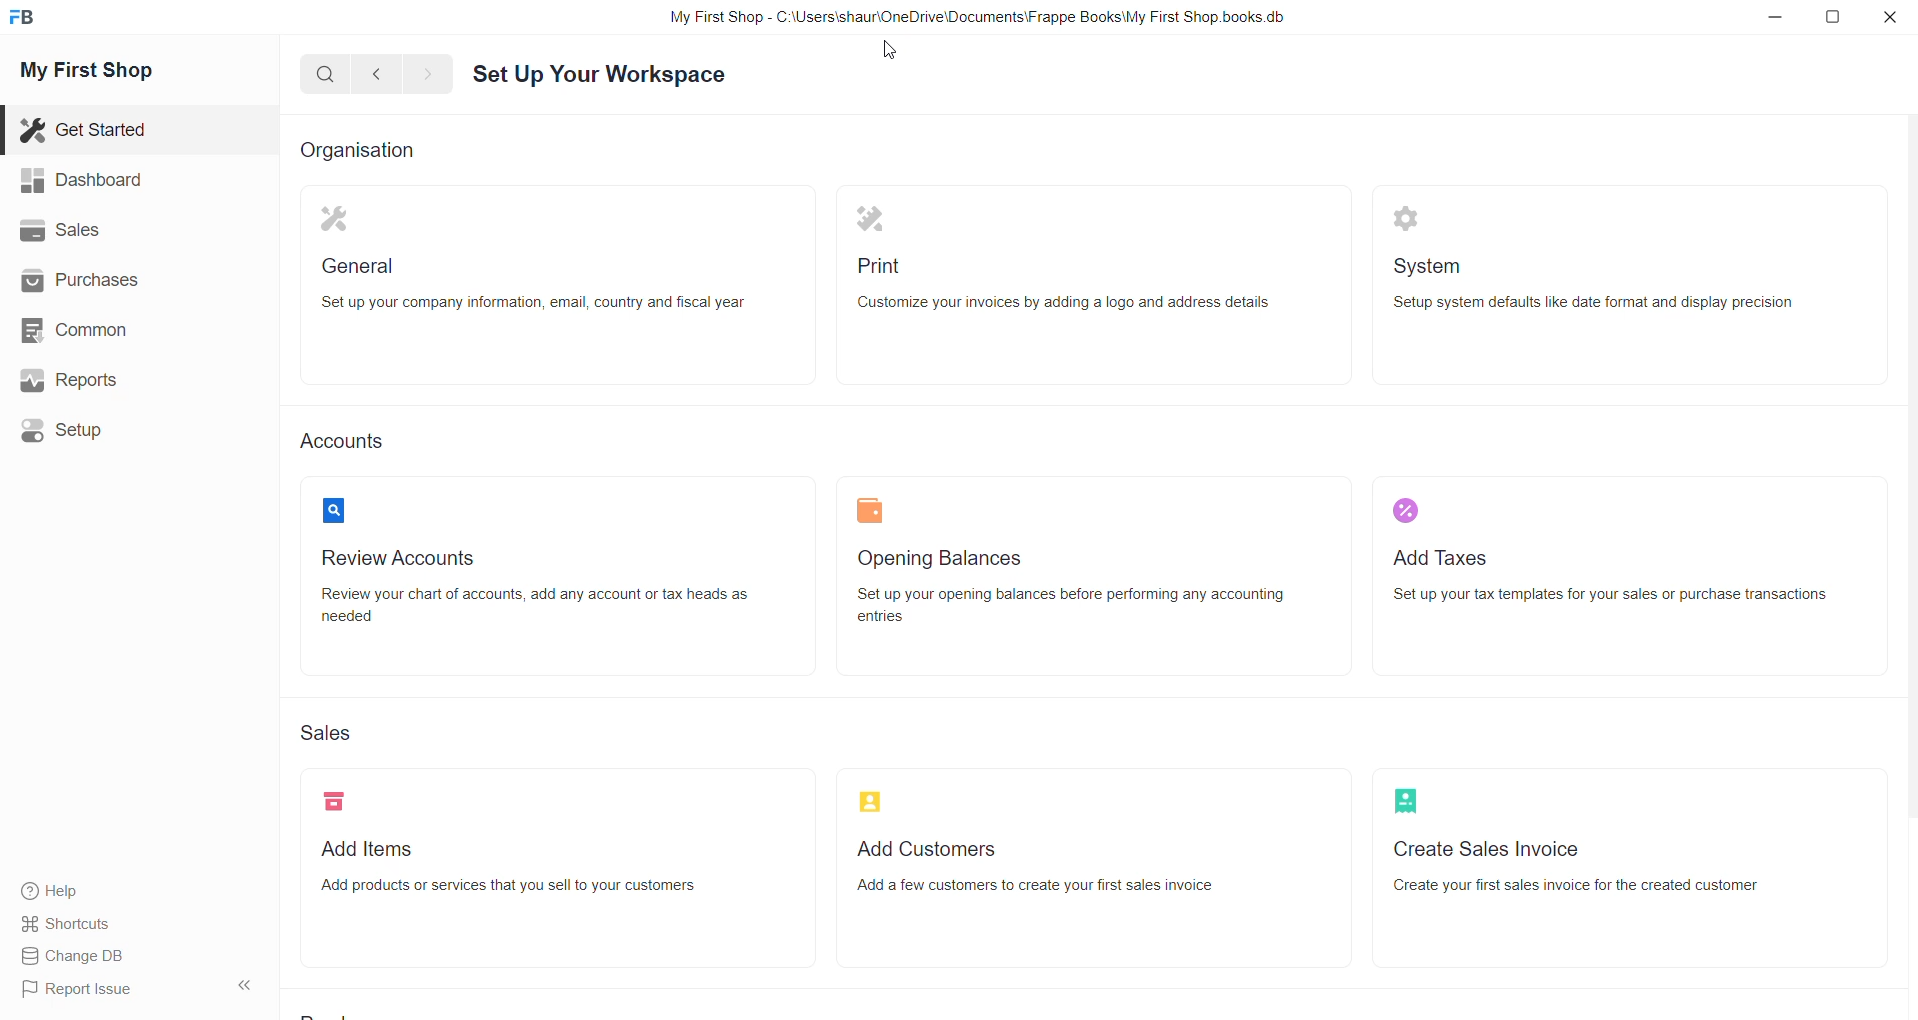 The width and height of the screenshot is (1918, 1020). Describe the element at coordinates (527, 860) in the screenshot. I see `Add item` at that location.